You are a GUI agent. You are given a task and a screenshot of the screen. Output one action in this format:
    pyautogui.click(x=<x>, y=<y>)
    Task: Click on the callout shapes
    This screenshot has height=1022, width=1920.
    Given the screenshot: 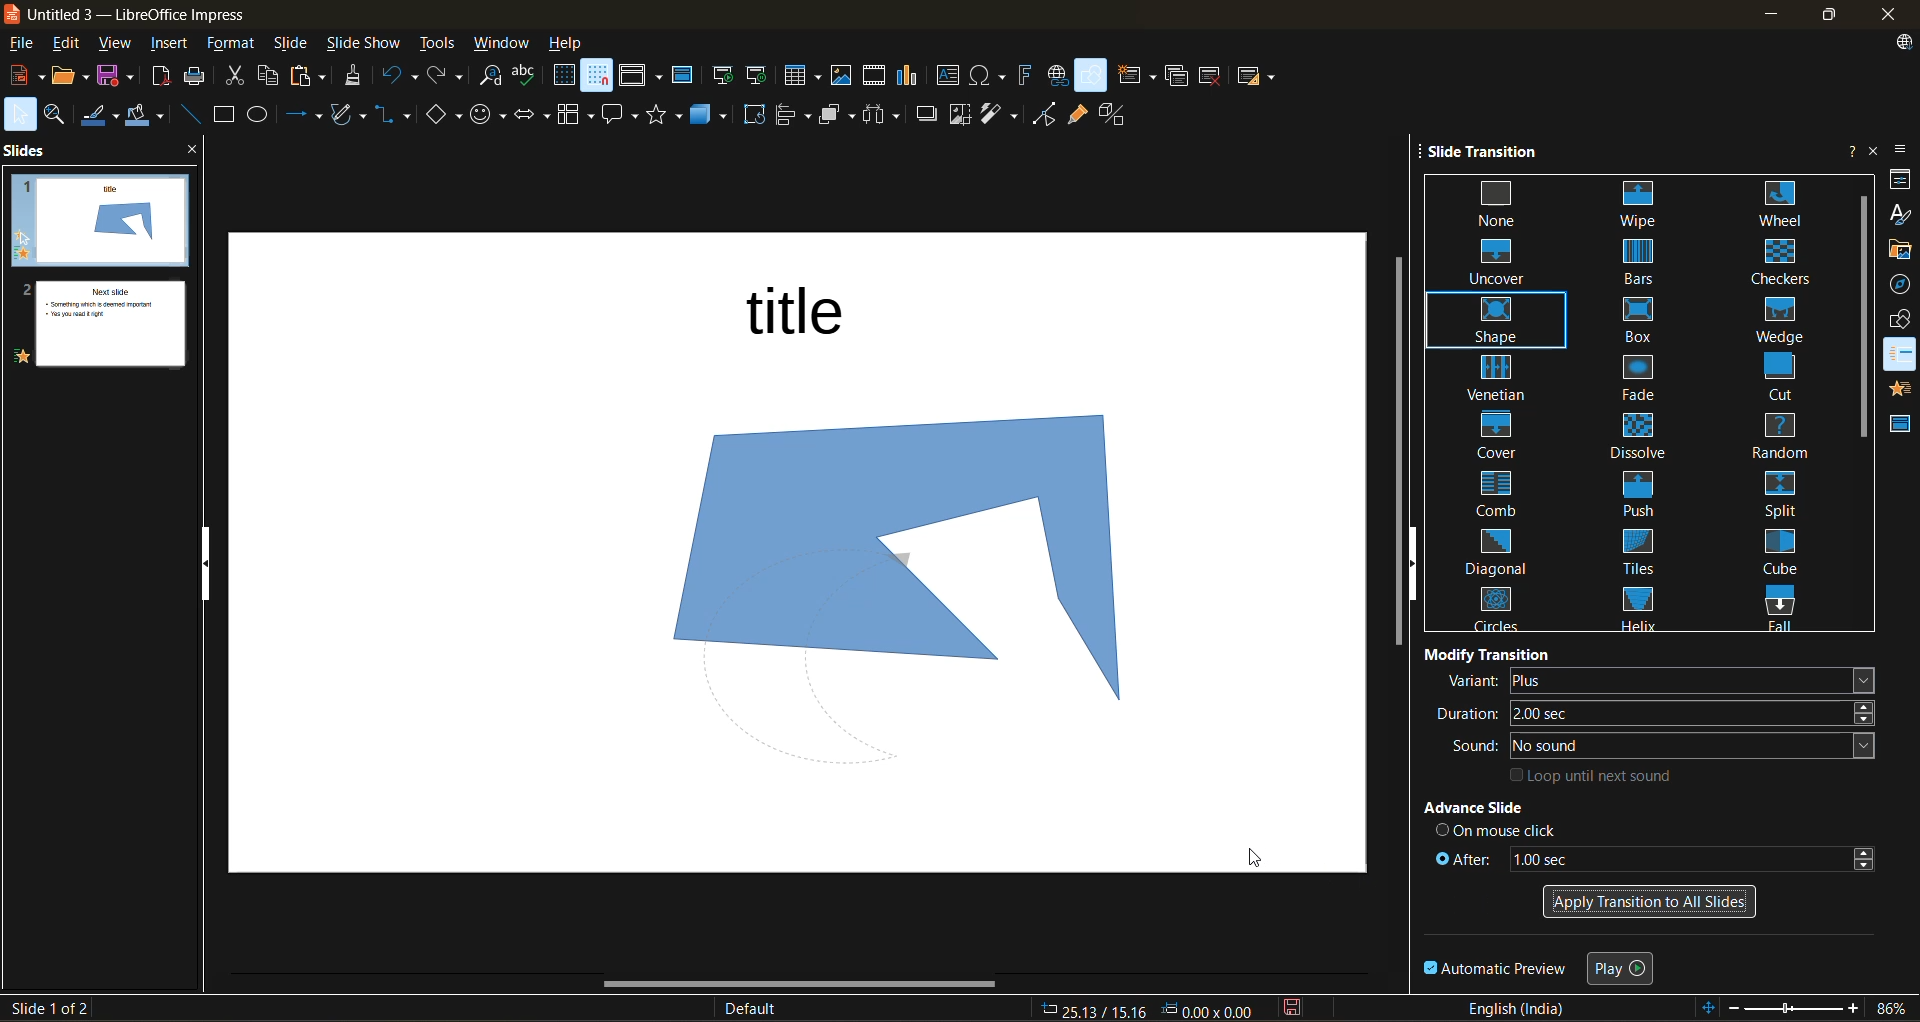 What is the action you would take?
    pyautogui.click(x=623, y=115)
    